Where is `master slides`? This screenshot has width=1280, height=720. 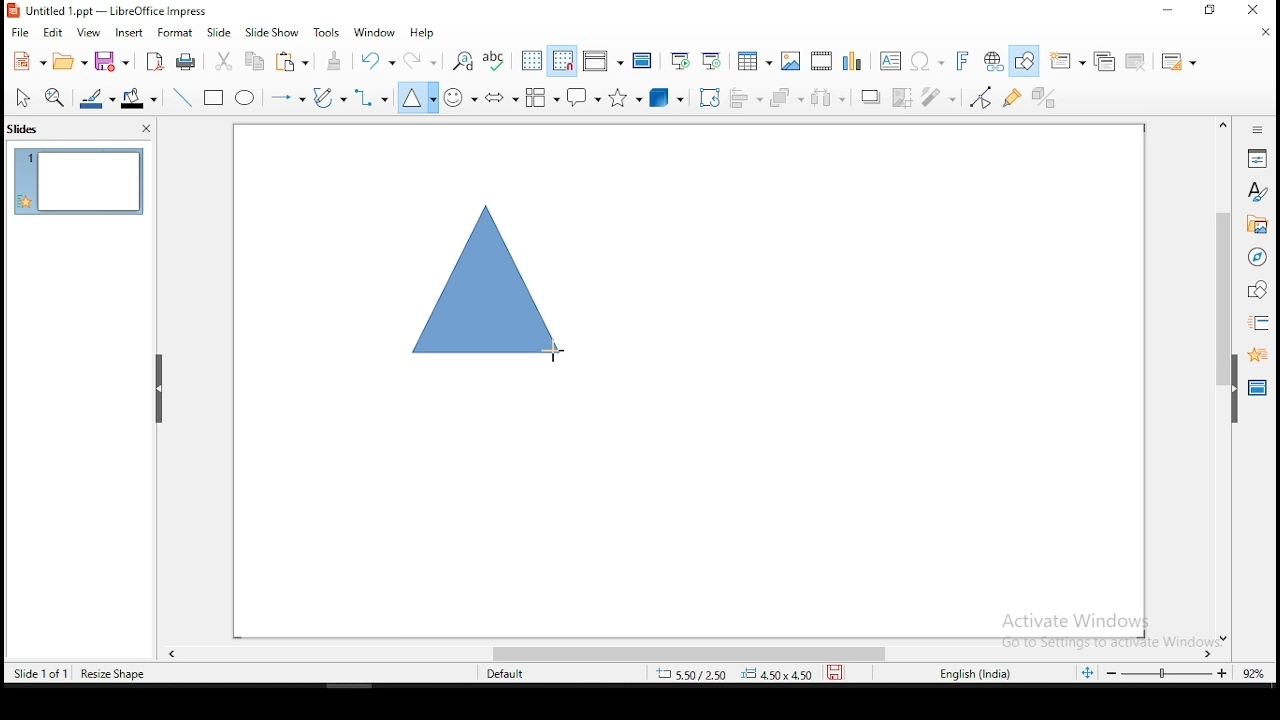
master slides is located at coordinates (1255, 391).